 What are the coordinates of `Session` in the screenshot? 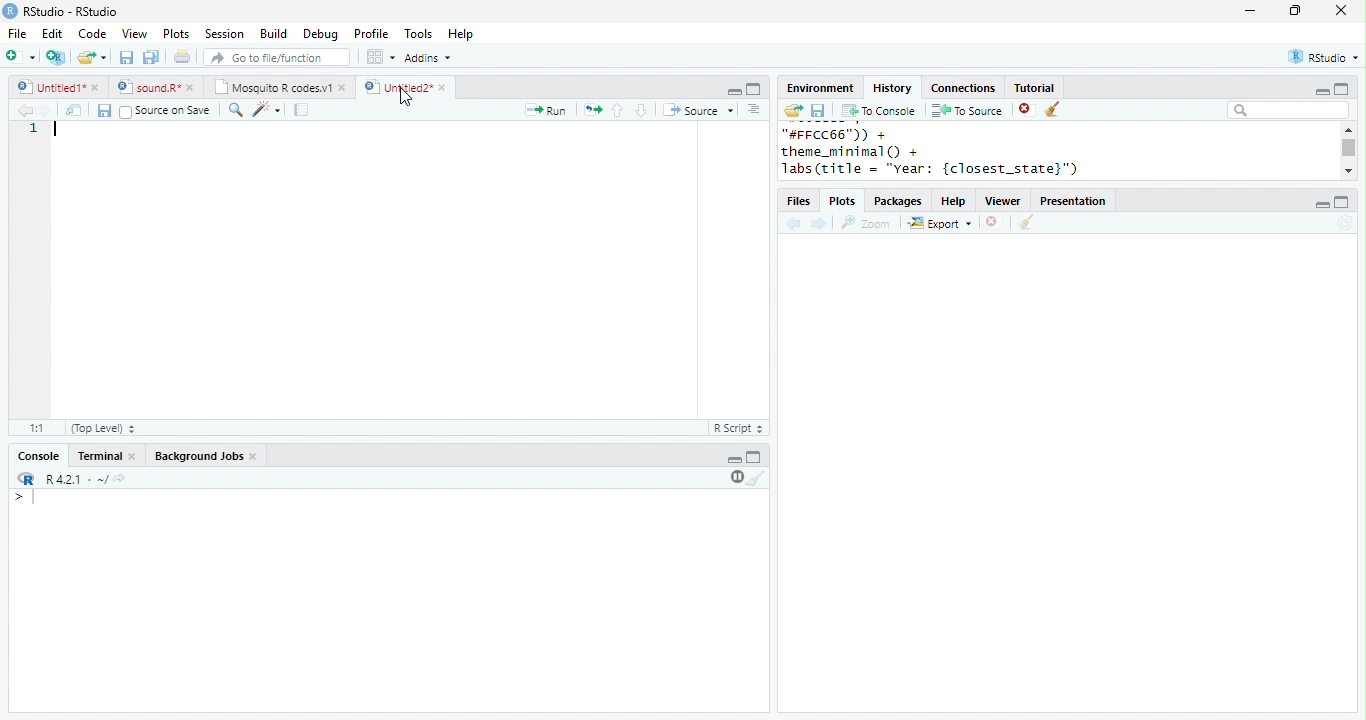 It's located at (223, 34).